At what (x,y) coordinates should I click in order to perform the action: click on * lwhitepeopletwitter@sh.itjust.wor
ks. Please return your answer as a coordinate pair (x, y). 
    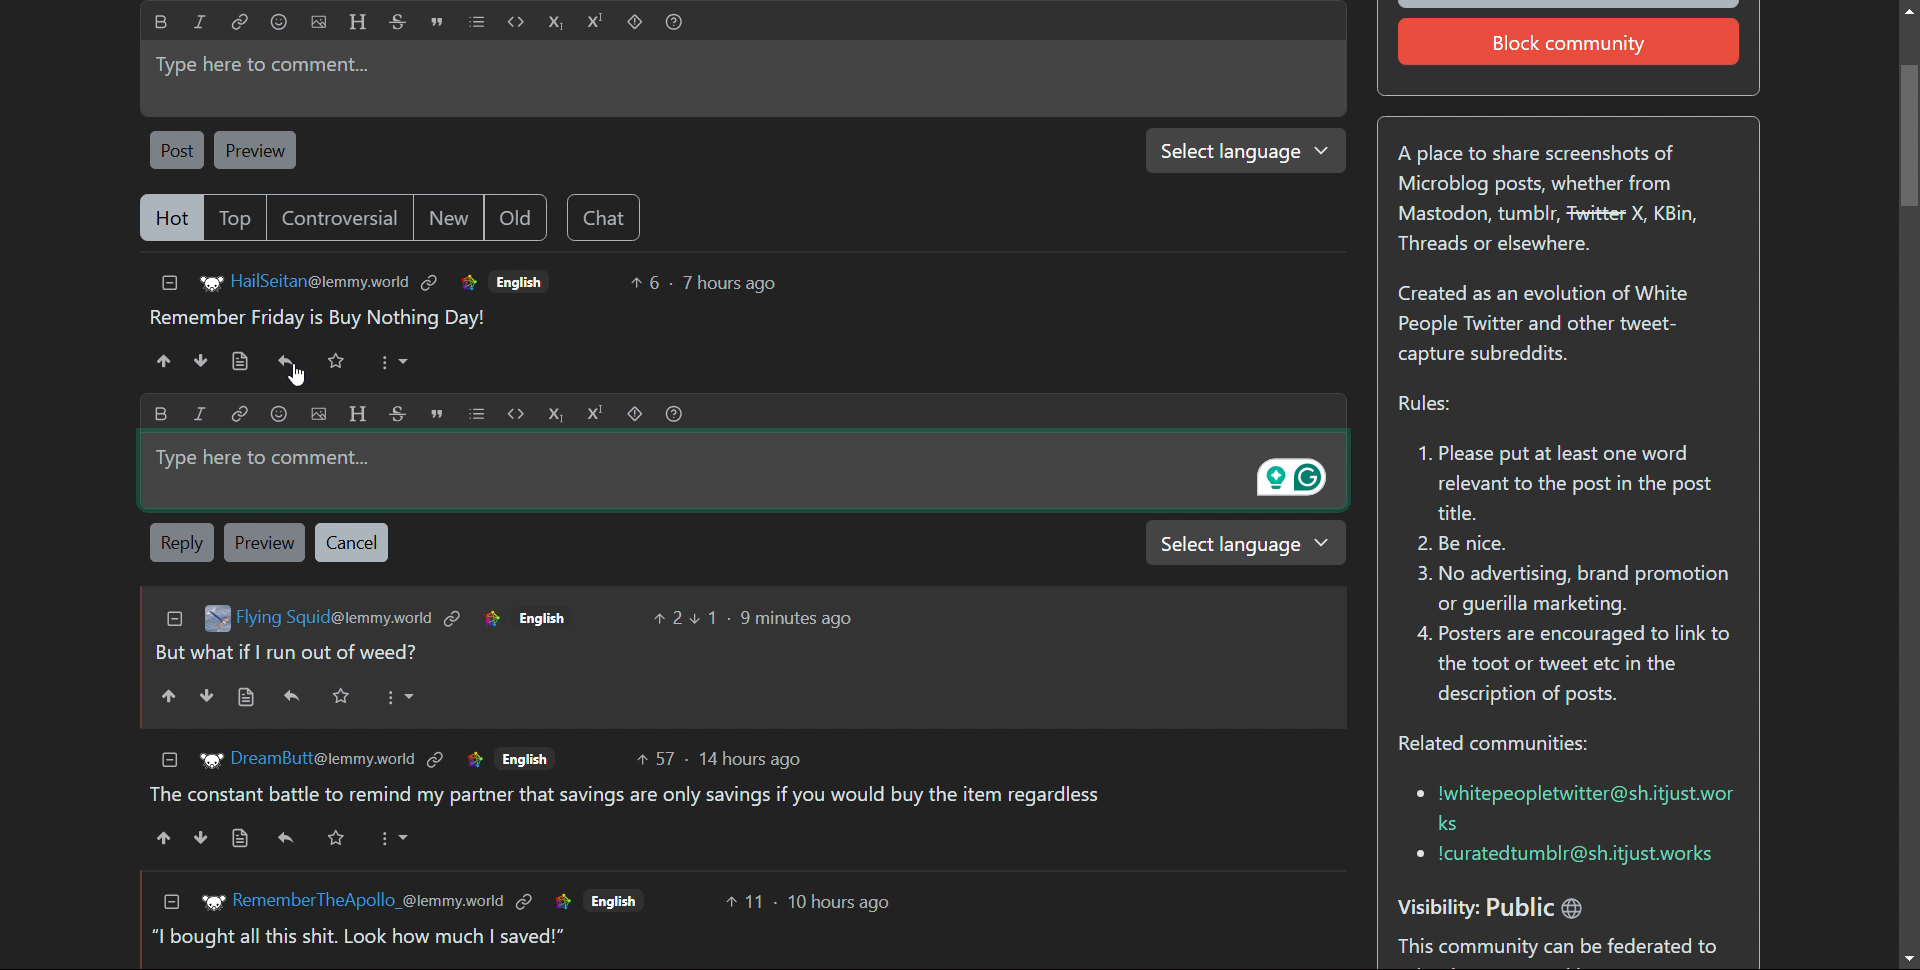
    Looking at the image, I should click on (1570, 805).